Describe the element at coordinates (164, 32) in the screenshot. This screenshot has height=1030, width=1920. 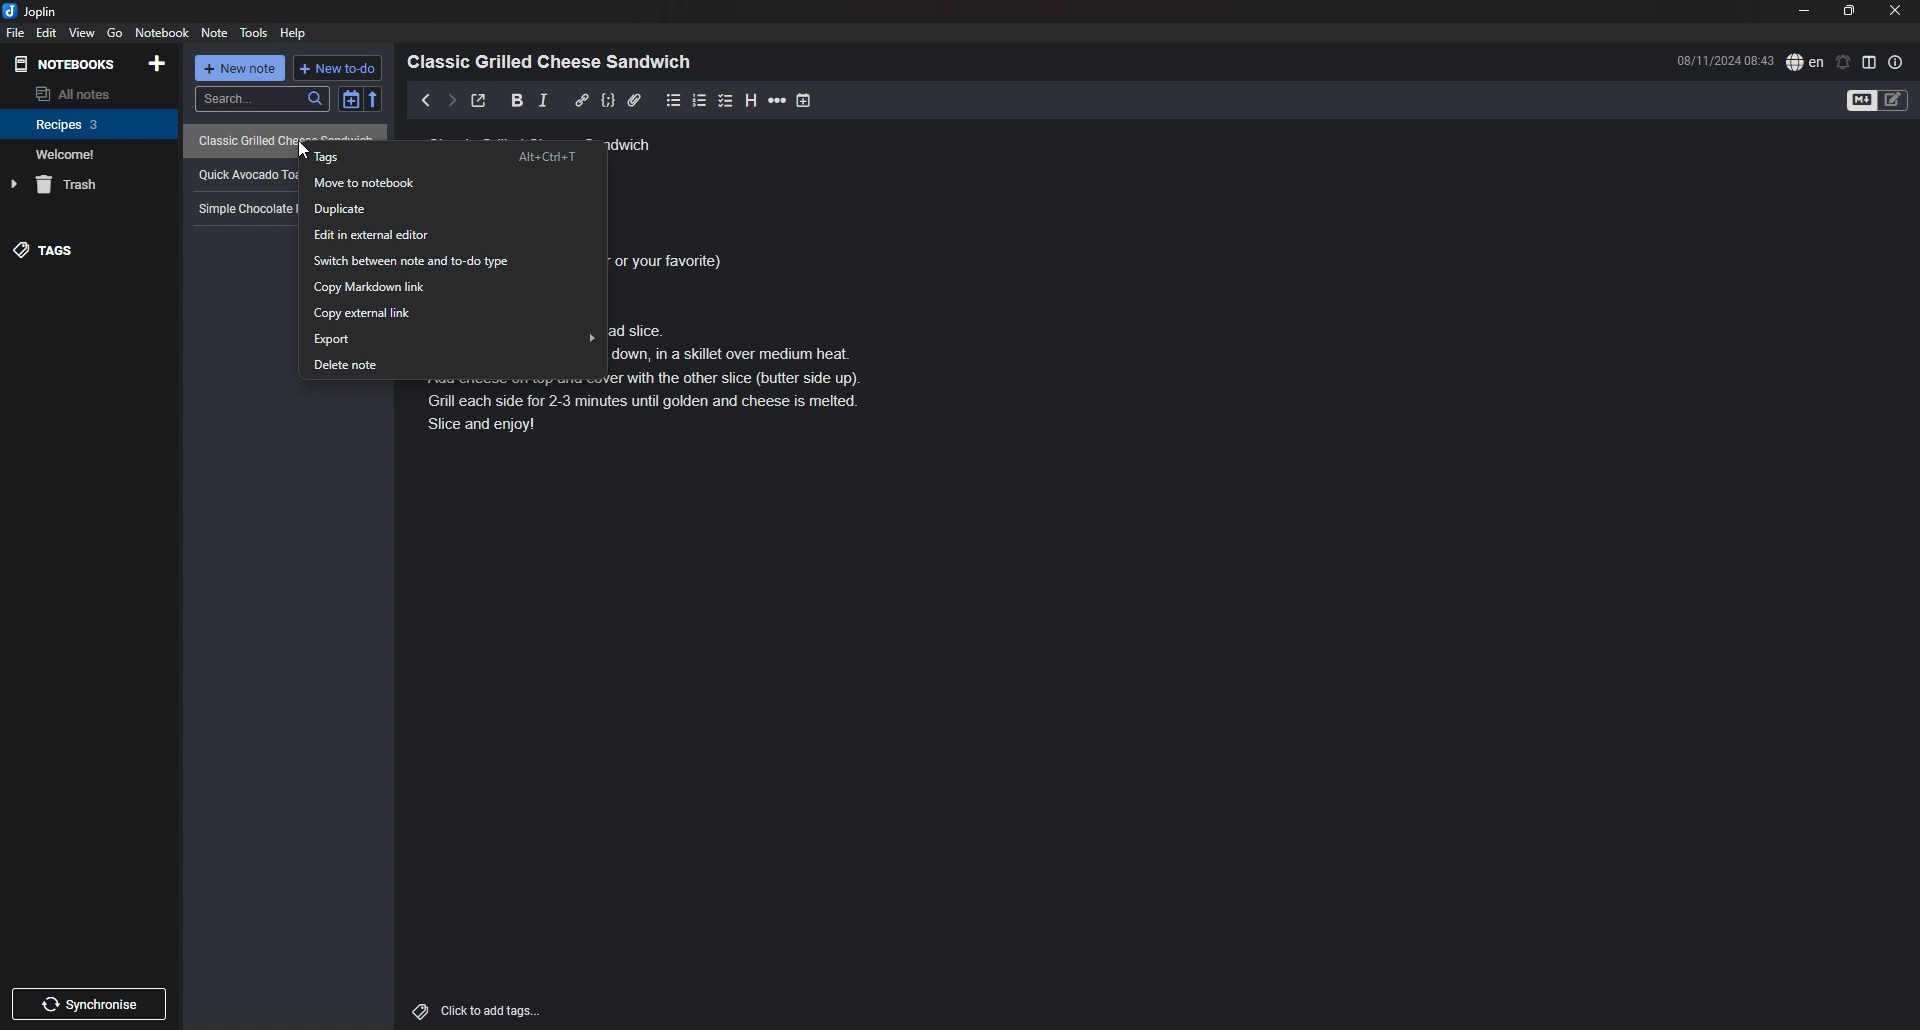
I see `notebook` at that location.